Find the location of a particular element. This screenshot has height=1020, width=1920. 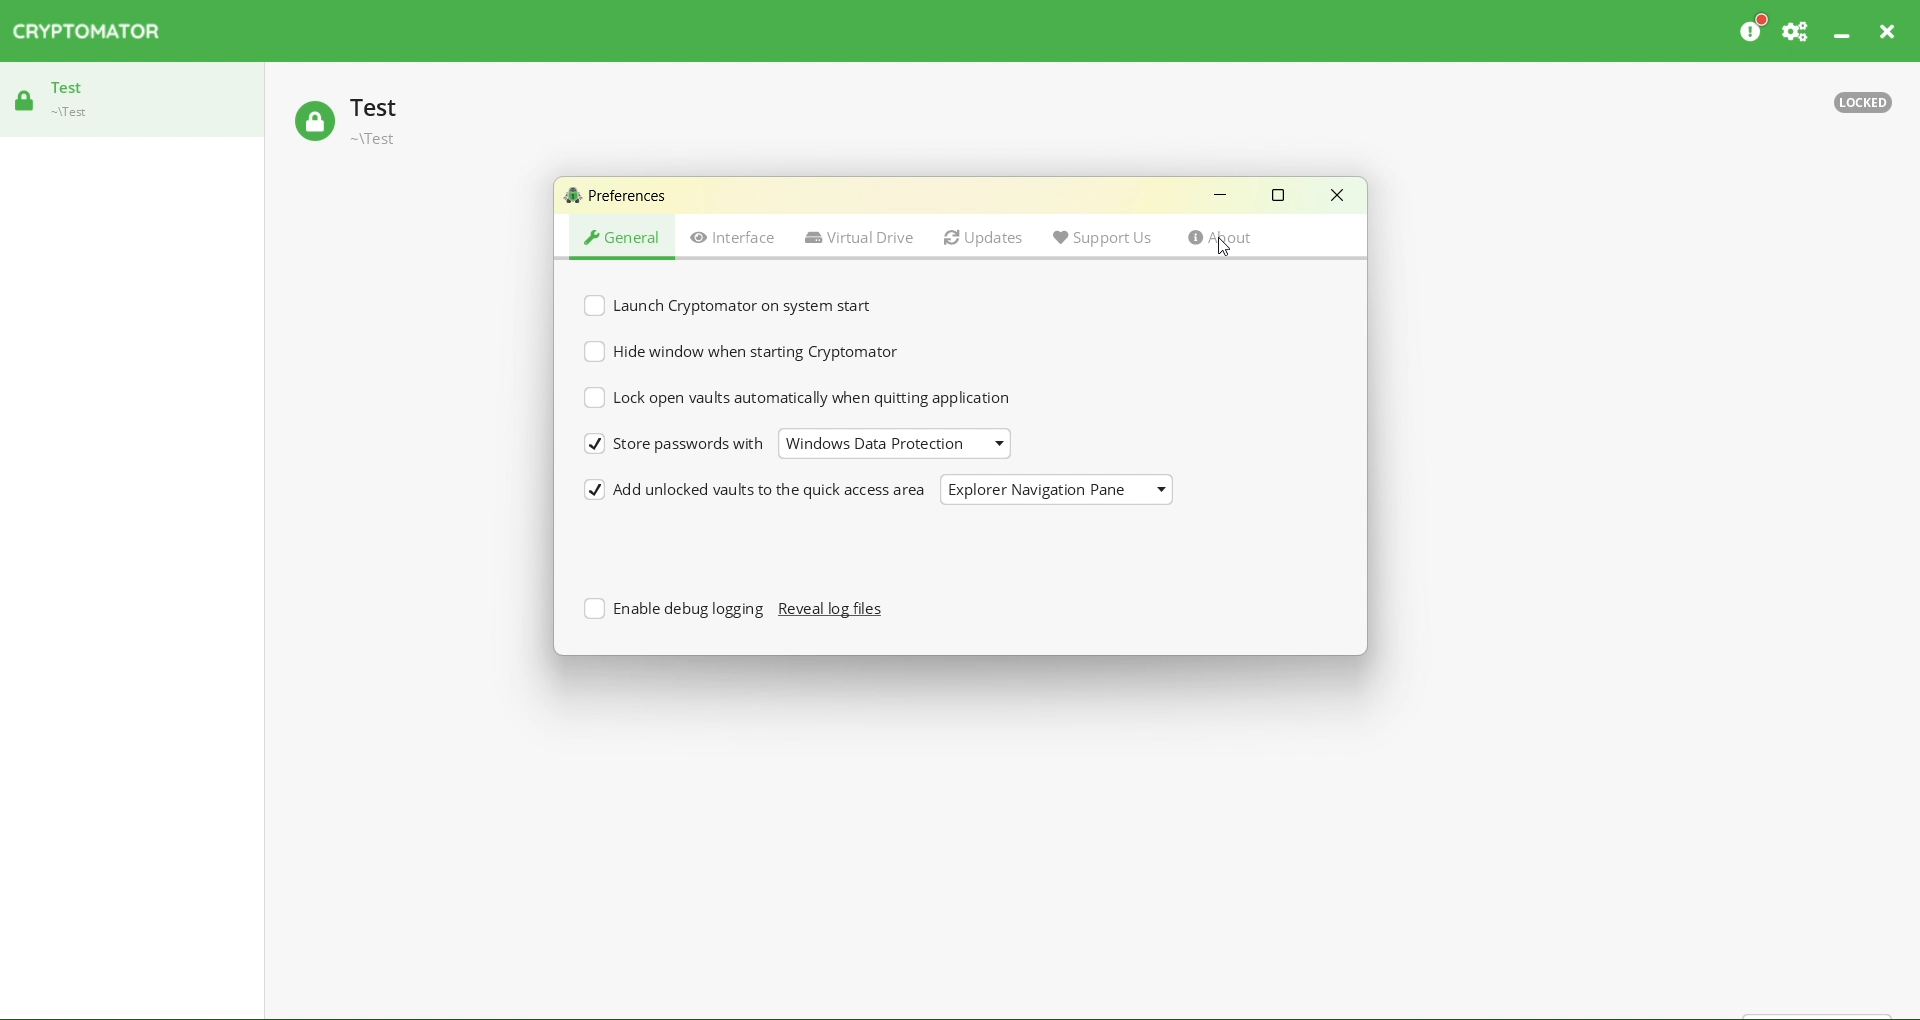

Minimize is located at coordinates (1838, 33).